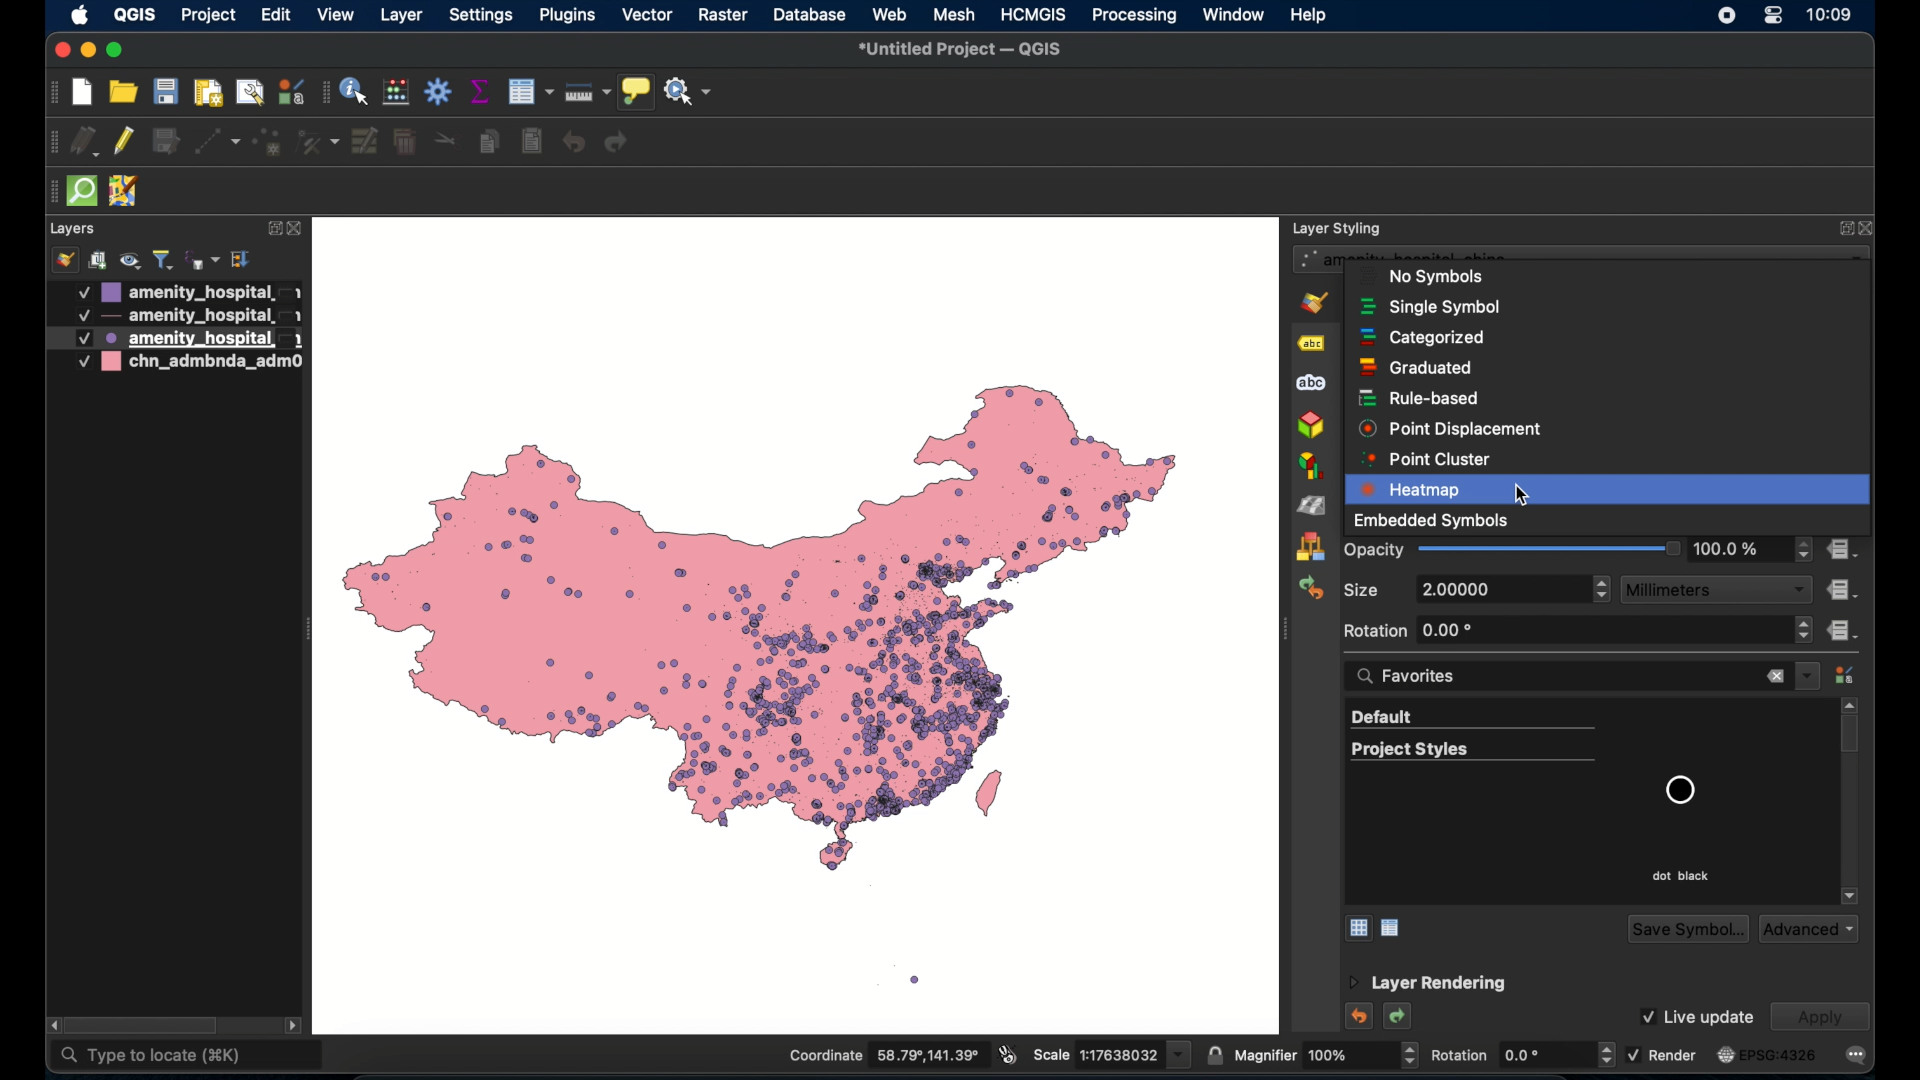  I want to click on size, so click(1362, 588).